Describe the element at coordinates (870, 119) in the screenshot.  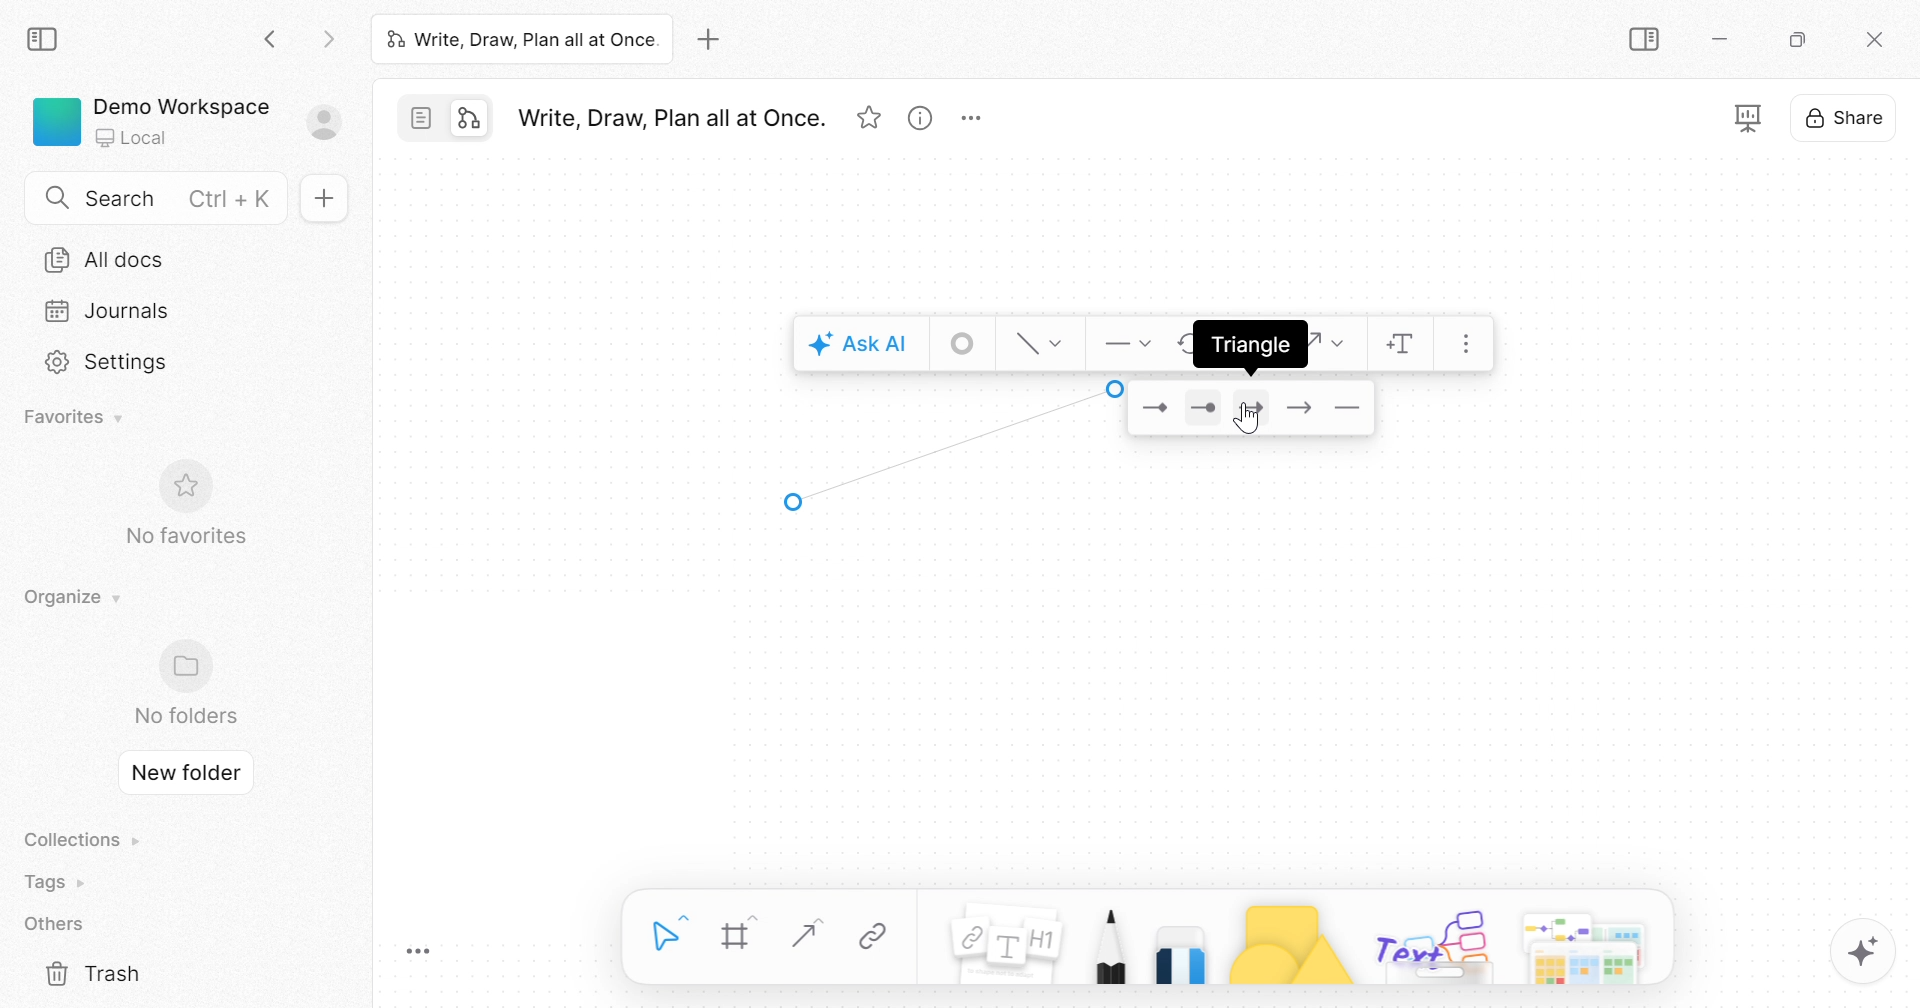
I see `Favorites` at that location.